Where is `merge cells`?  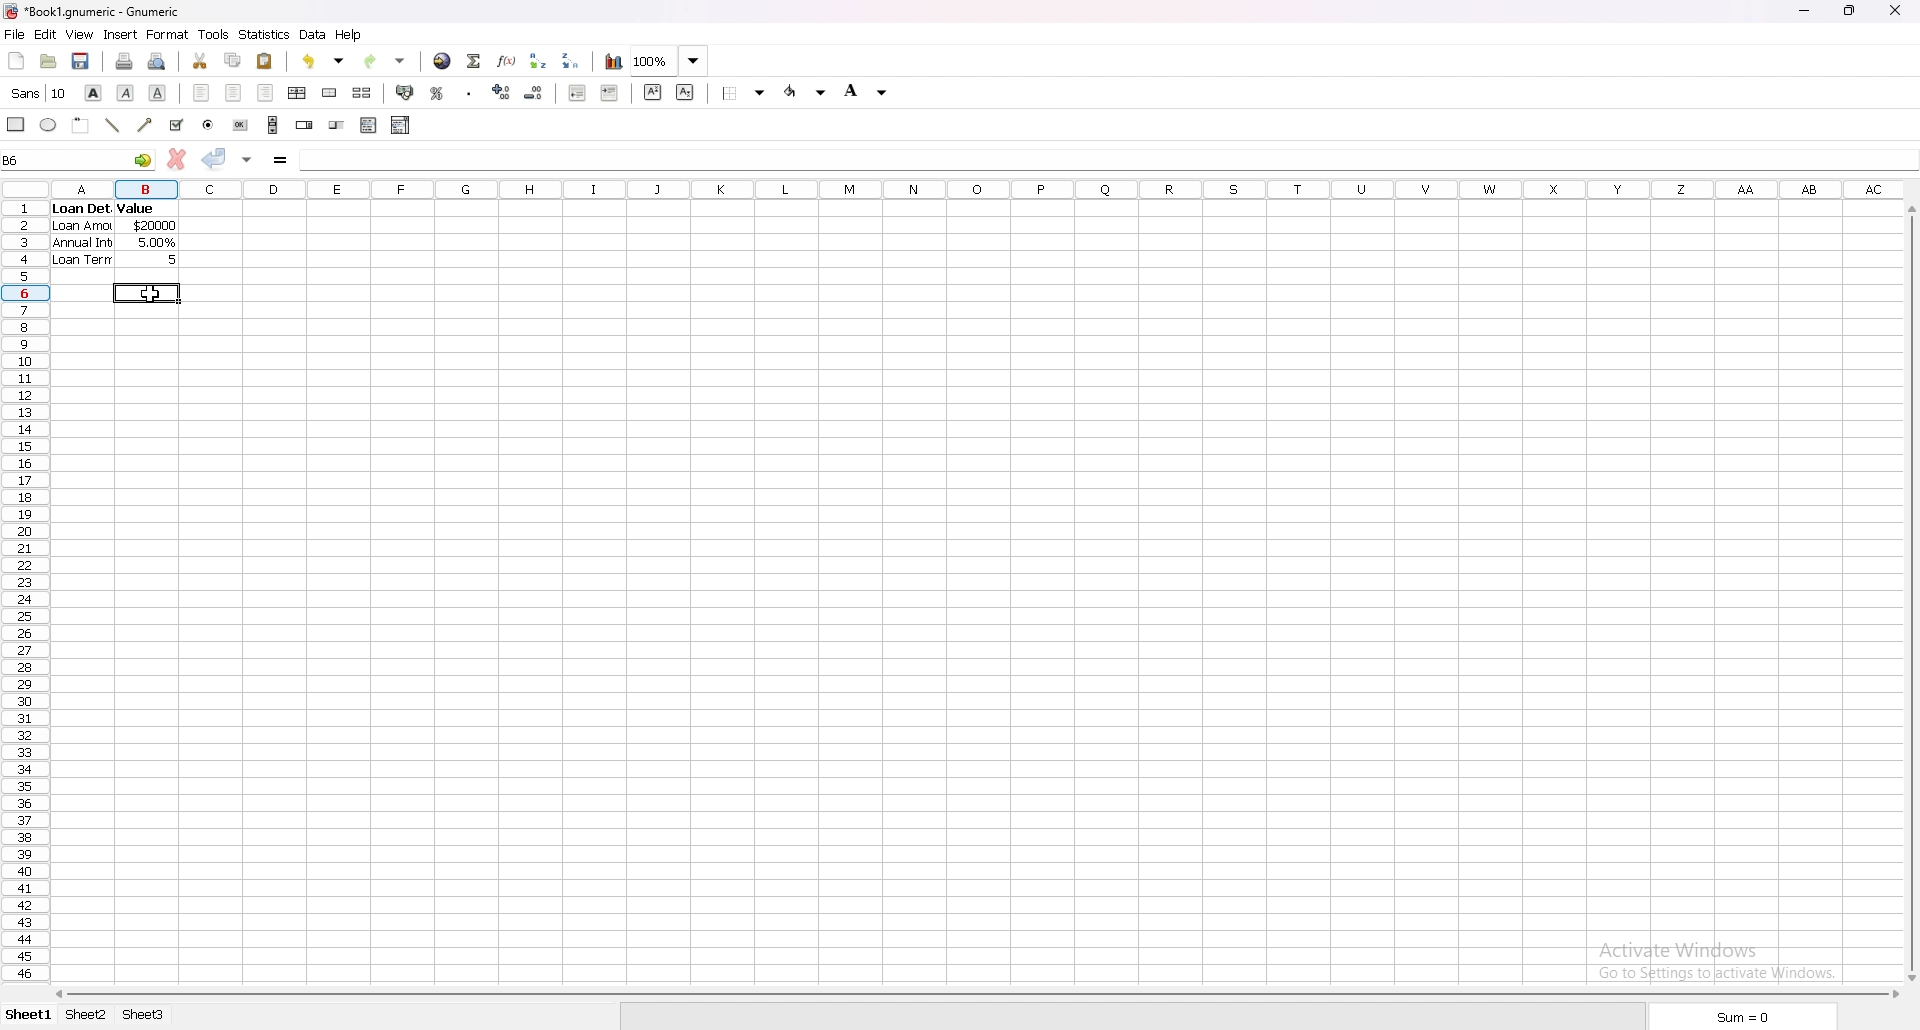
merge cells is located at coordinates (329, 92).